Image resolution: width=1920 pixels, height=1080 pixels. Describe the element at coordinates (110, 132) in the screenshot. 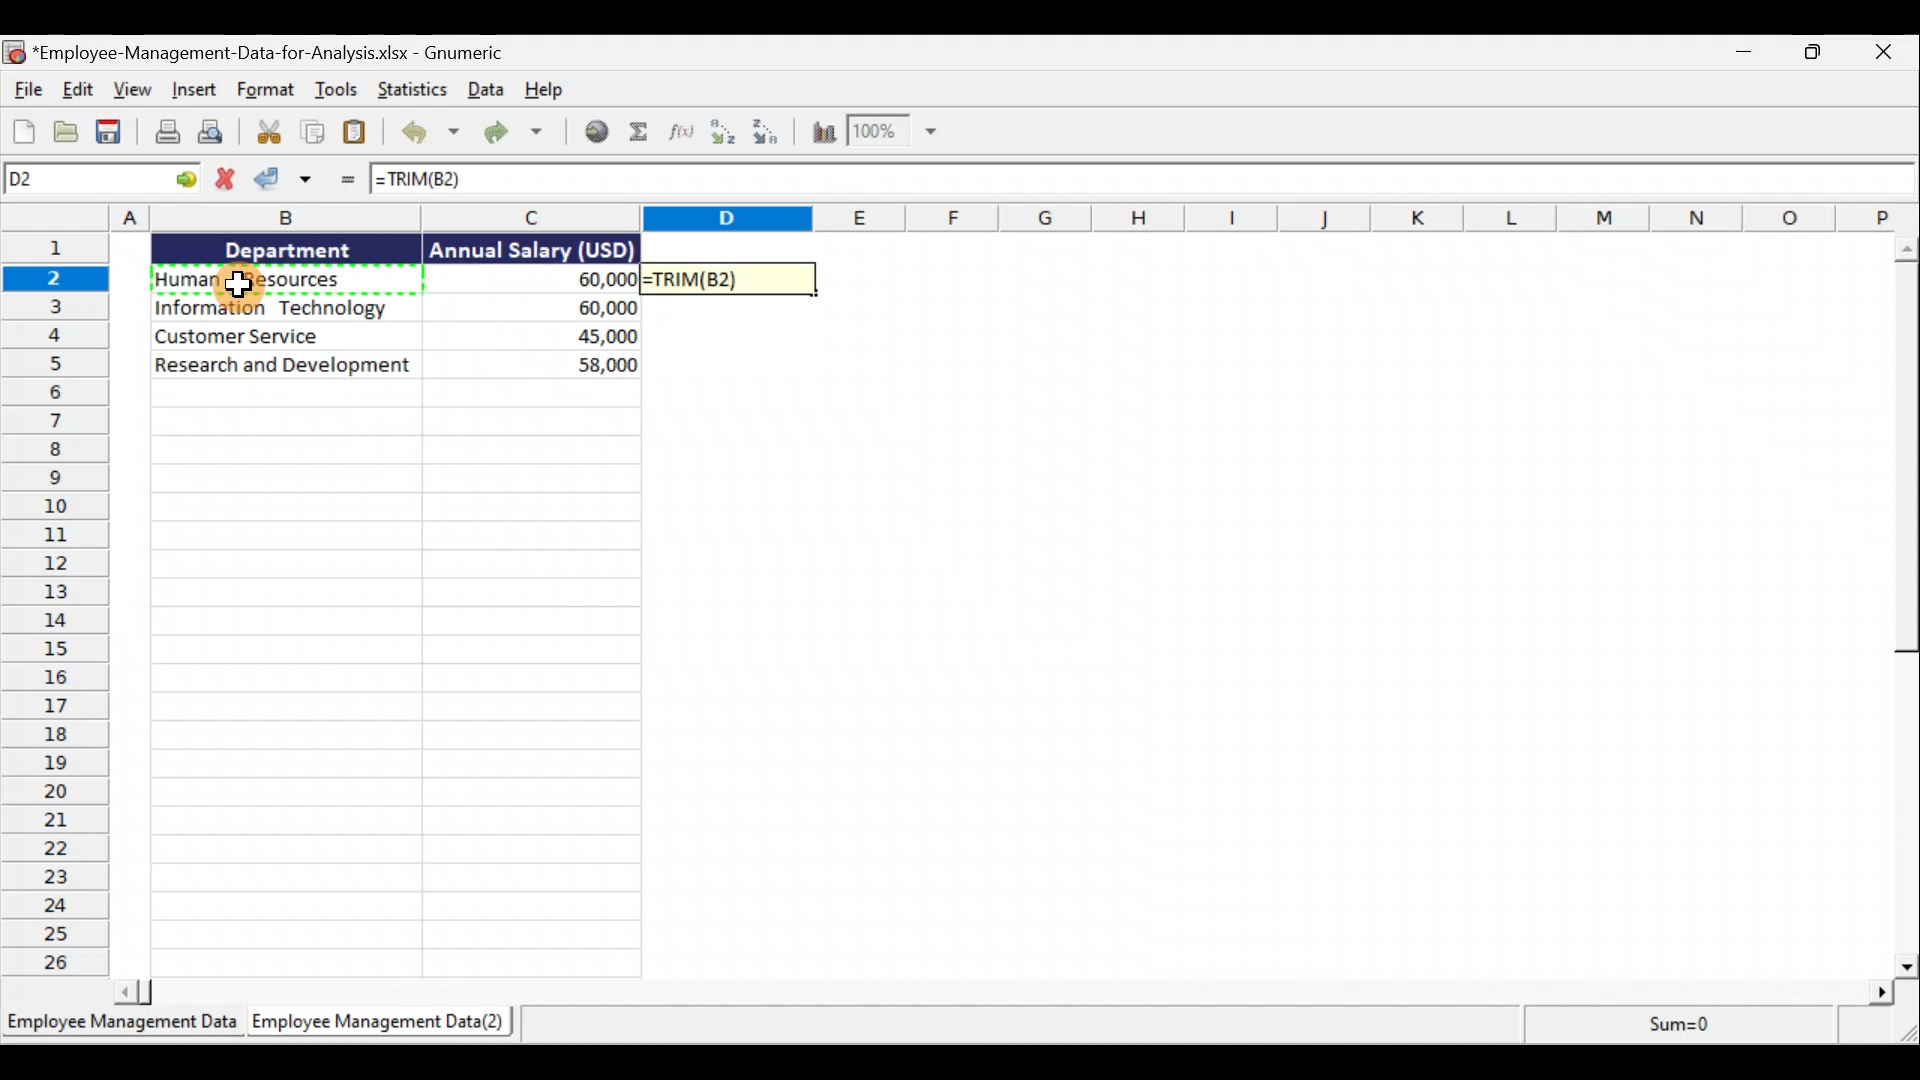

I see `Save the current workbook` at that location.